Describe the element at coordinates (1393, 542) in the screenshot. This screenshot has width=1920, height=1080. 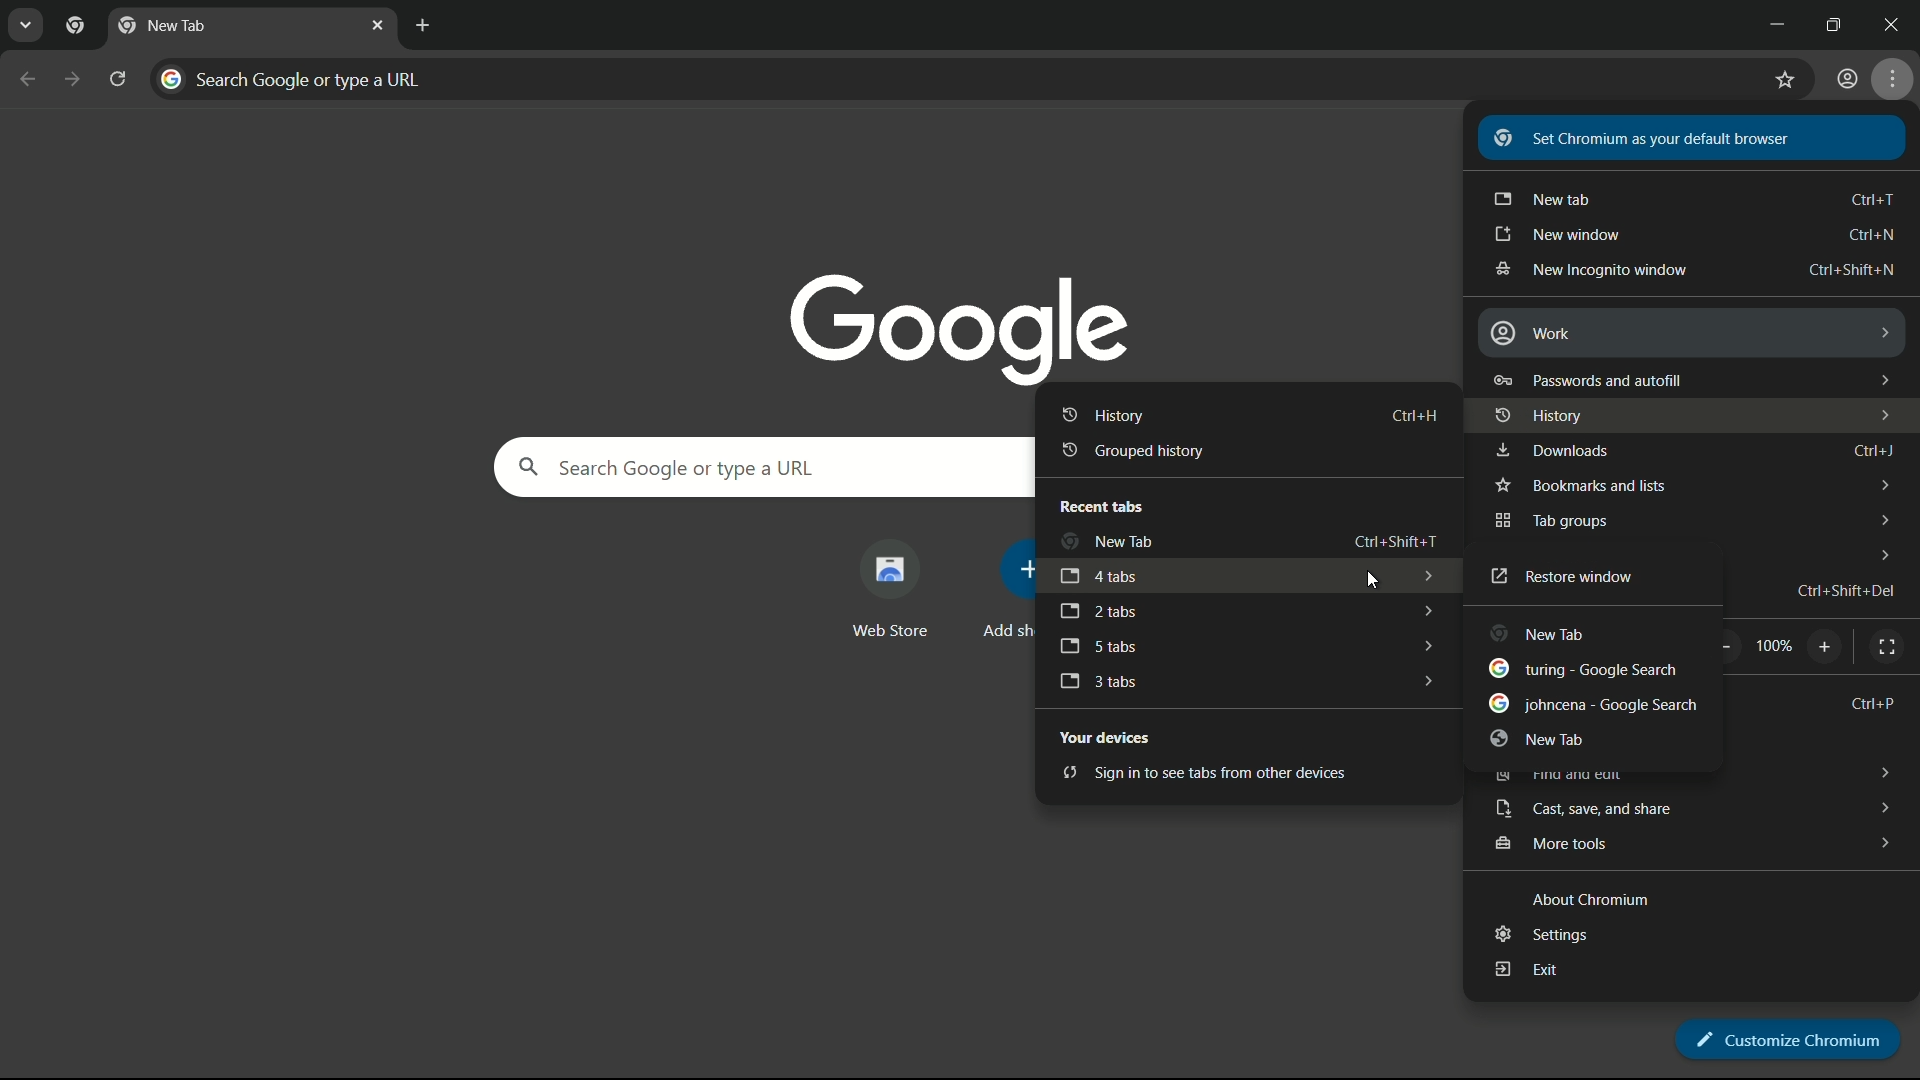
I see `shortcut key` at that location.